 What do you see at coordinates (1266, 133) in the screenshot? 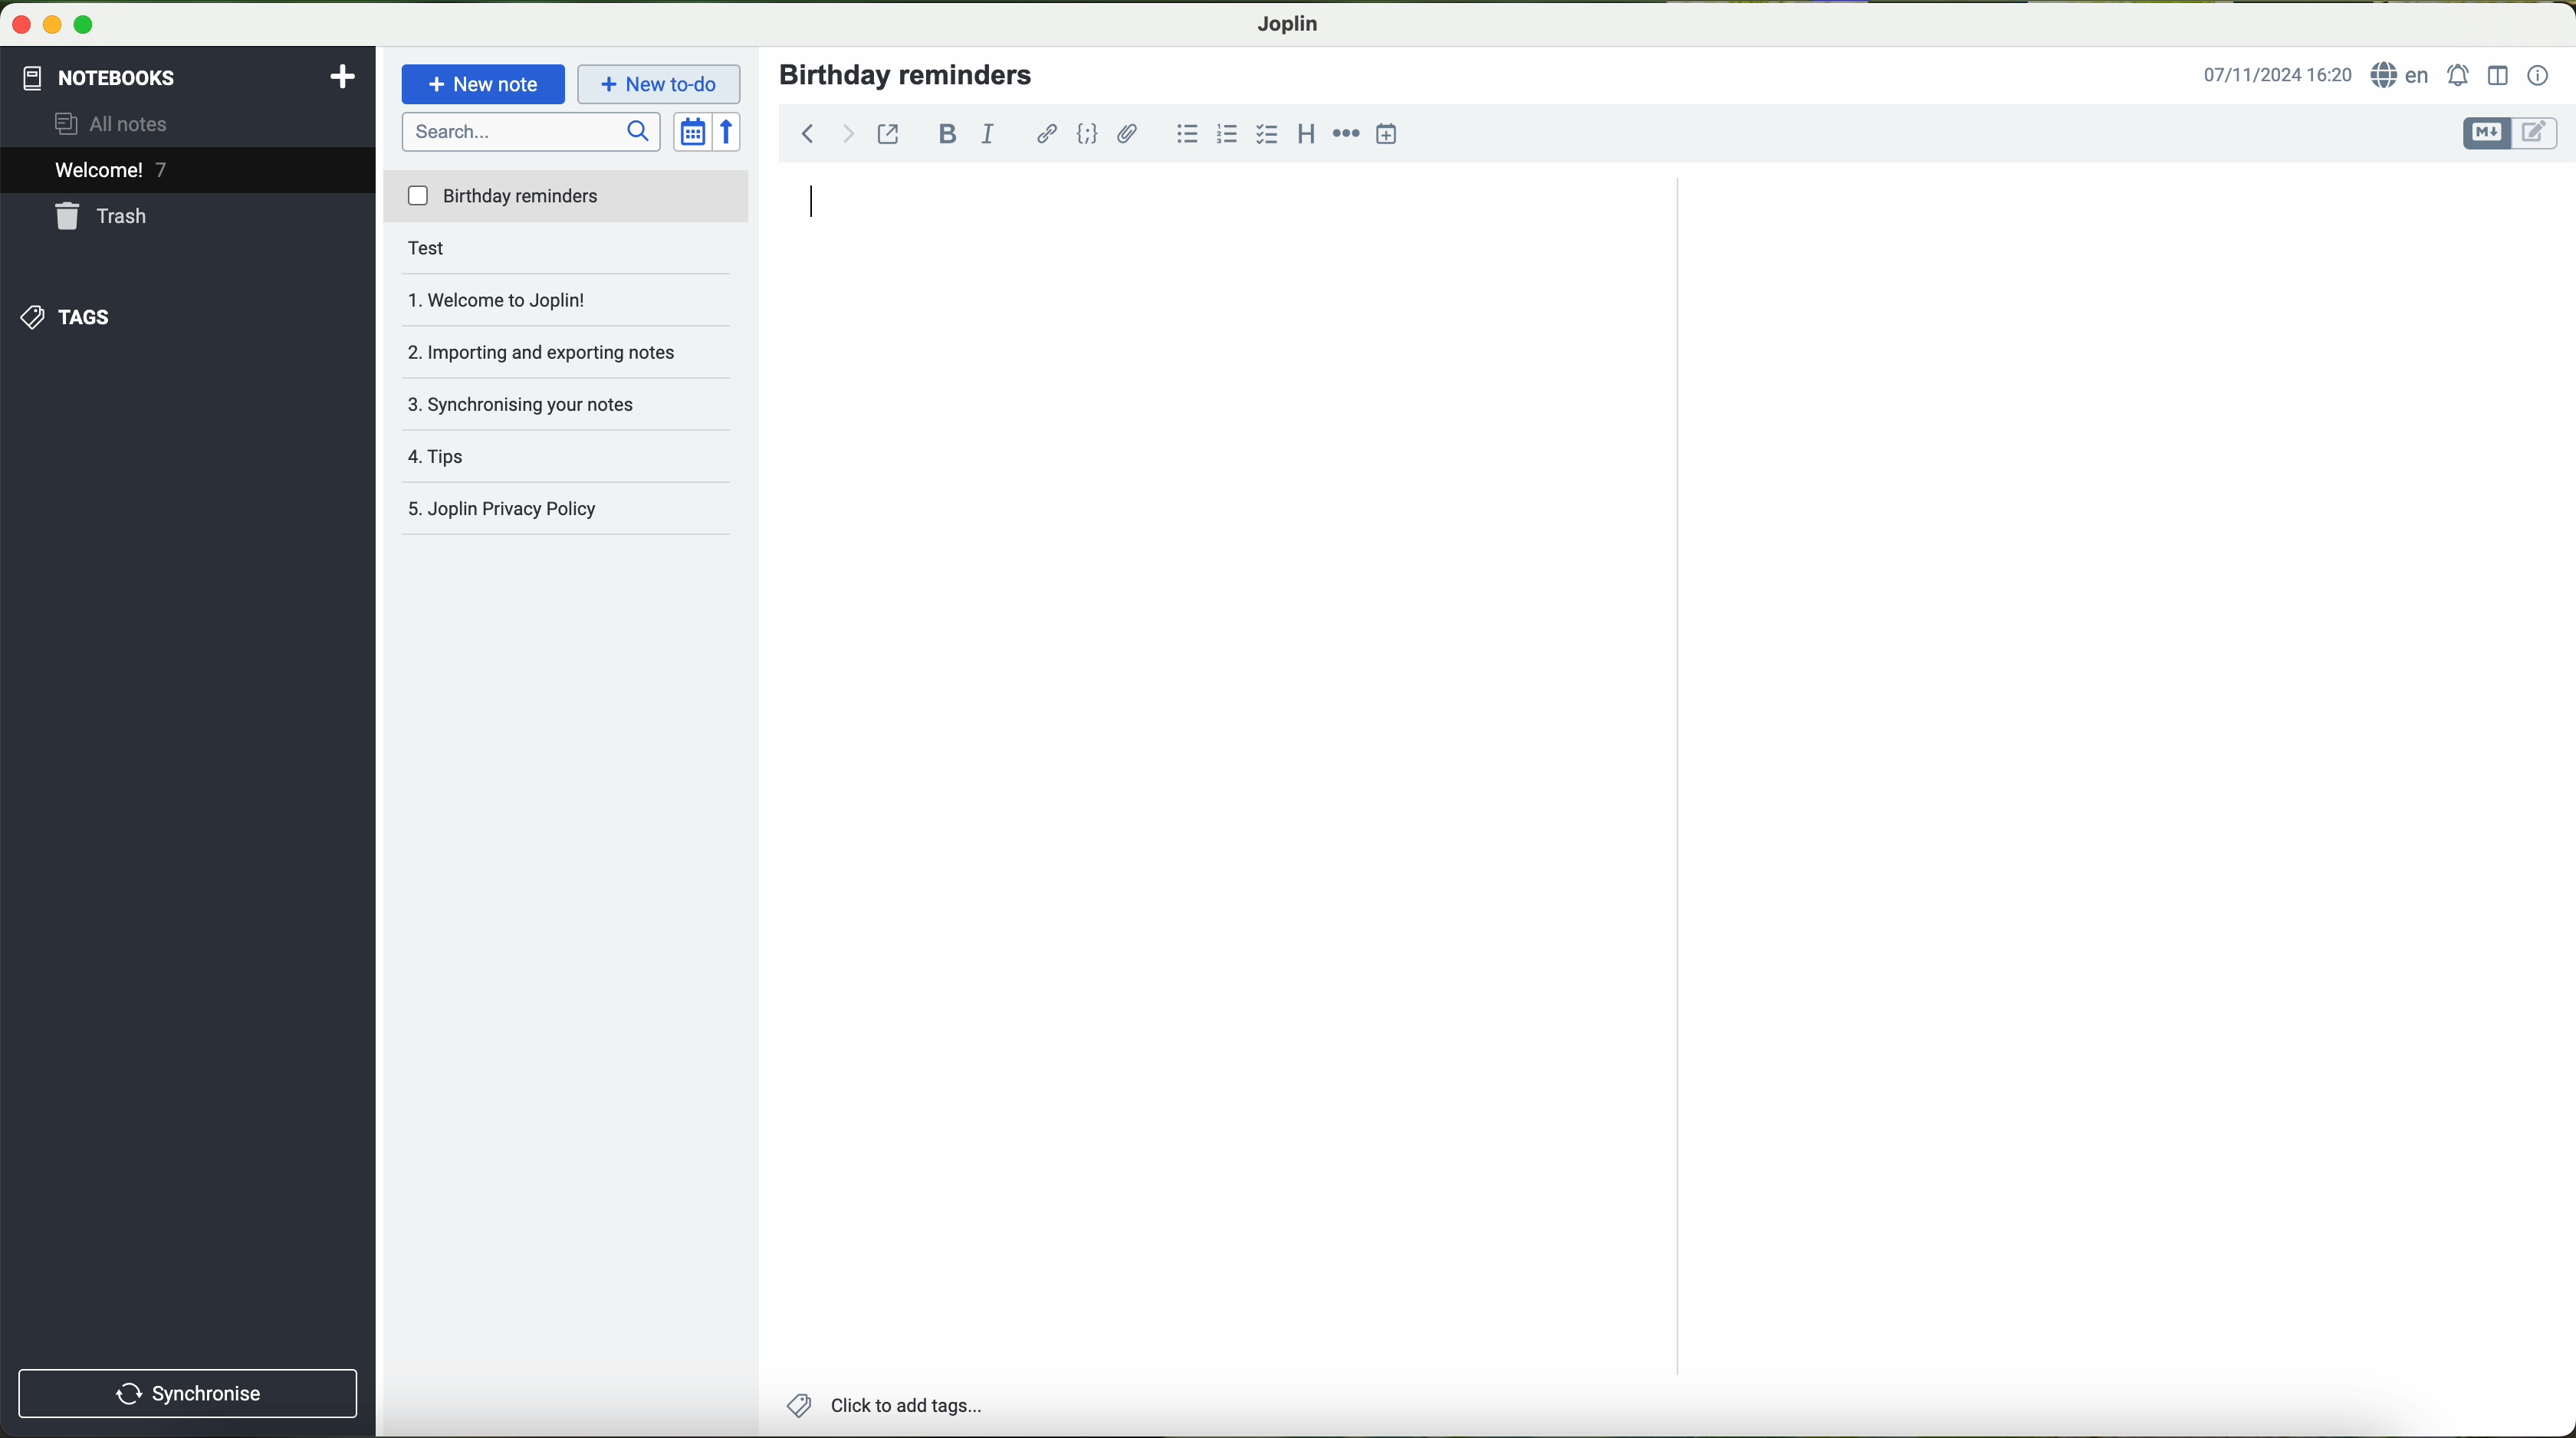
I see `checkbox` at bounding box center [1266, 133].